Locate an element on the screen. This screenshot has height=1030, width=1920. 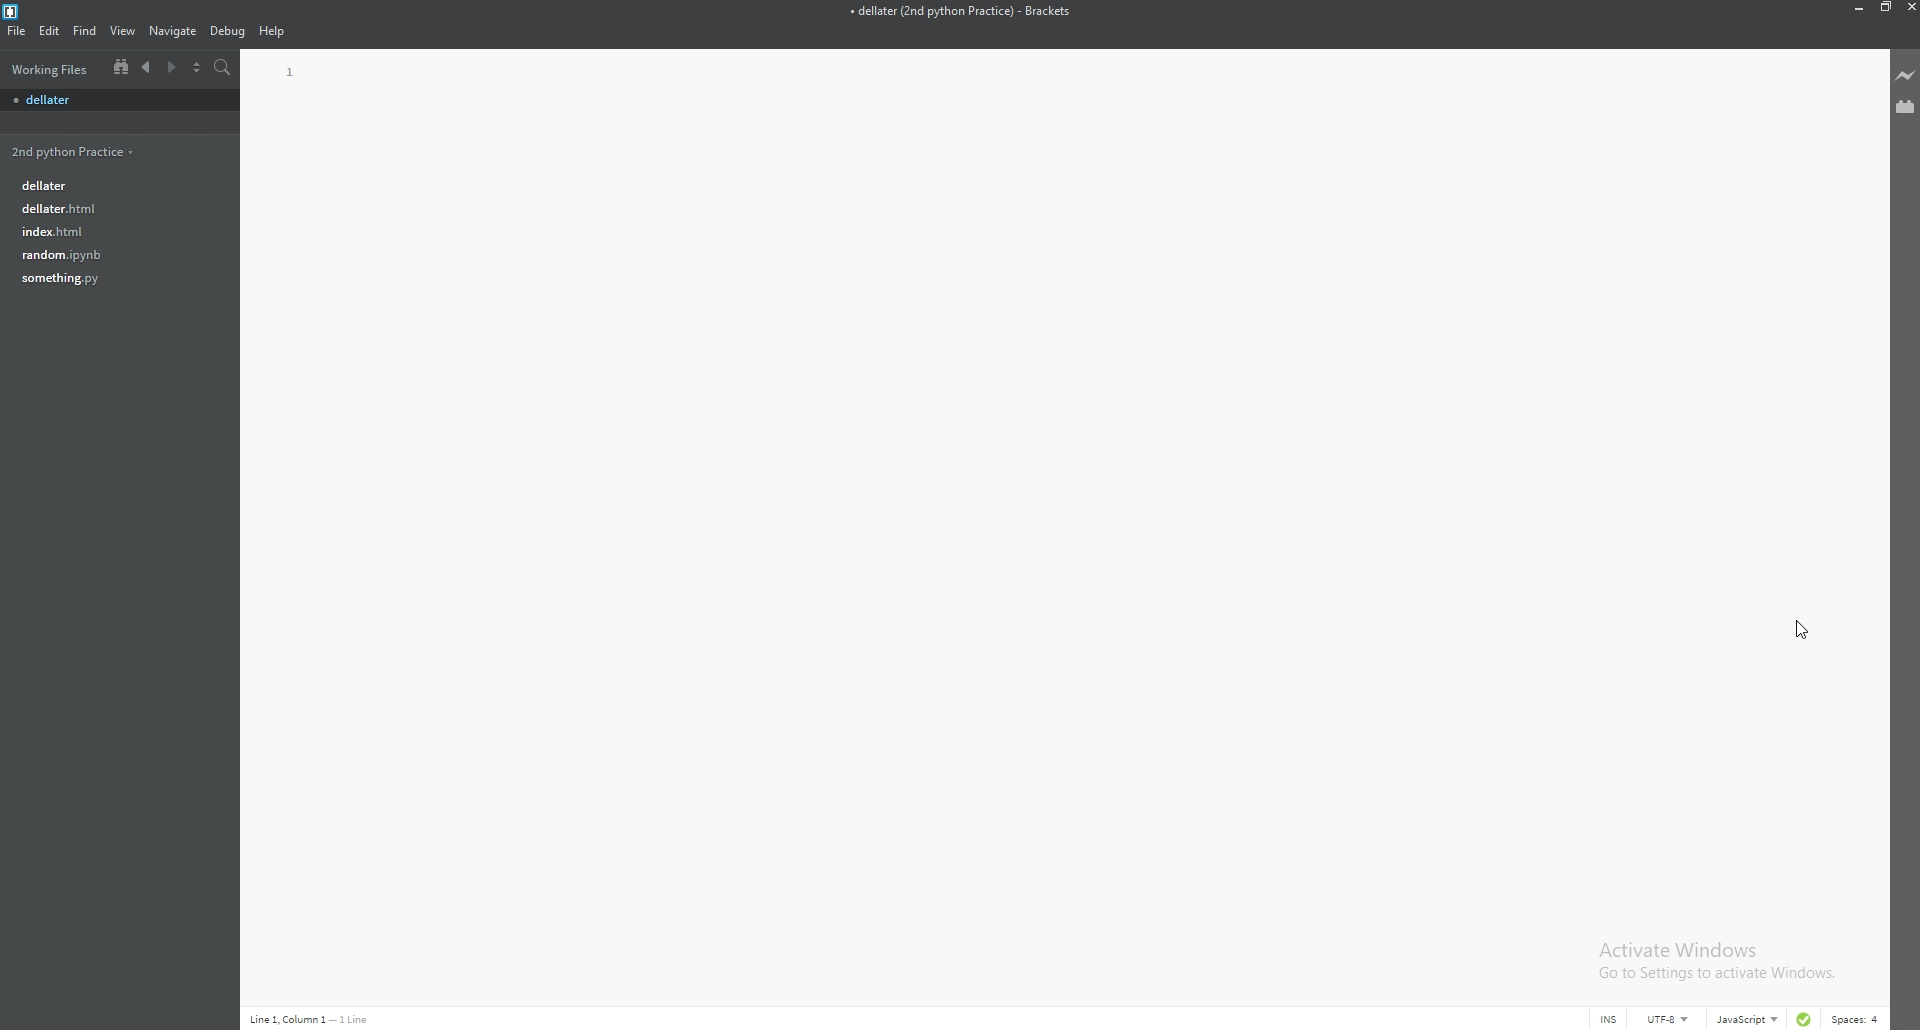
file is located at coordinates (114, 207).